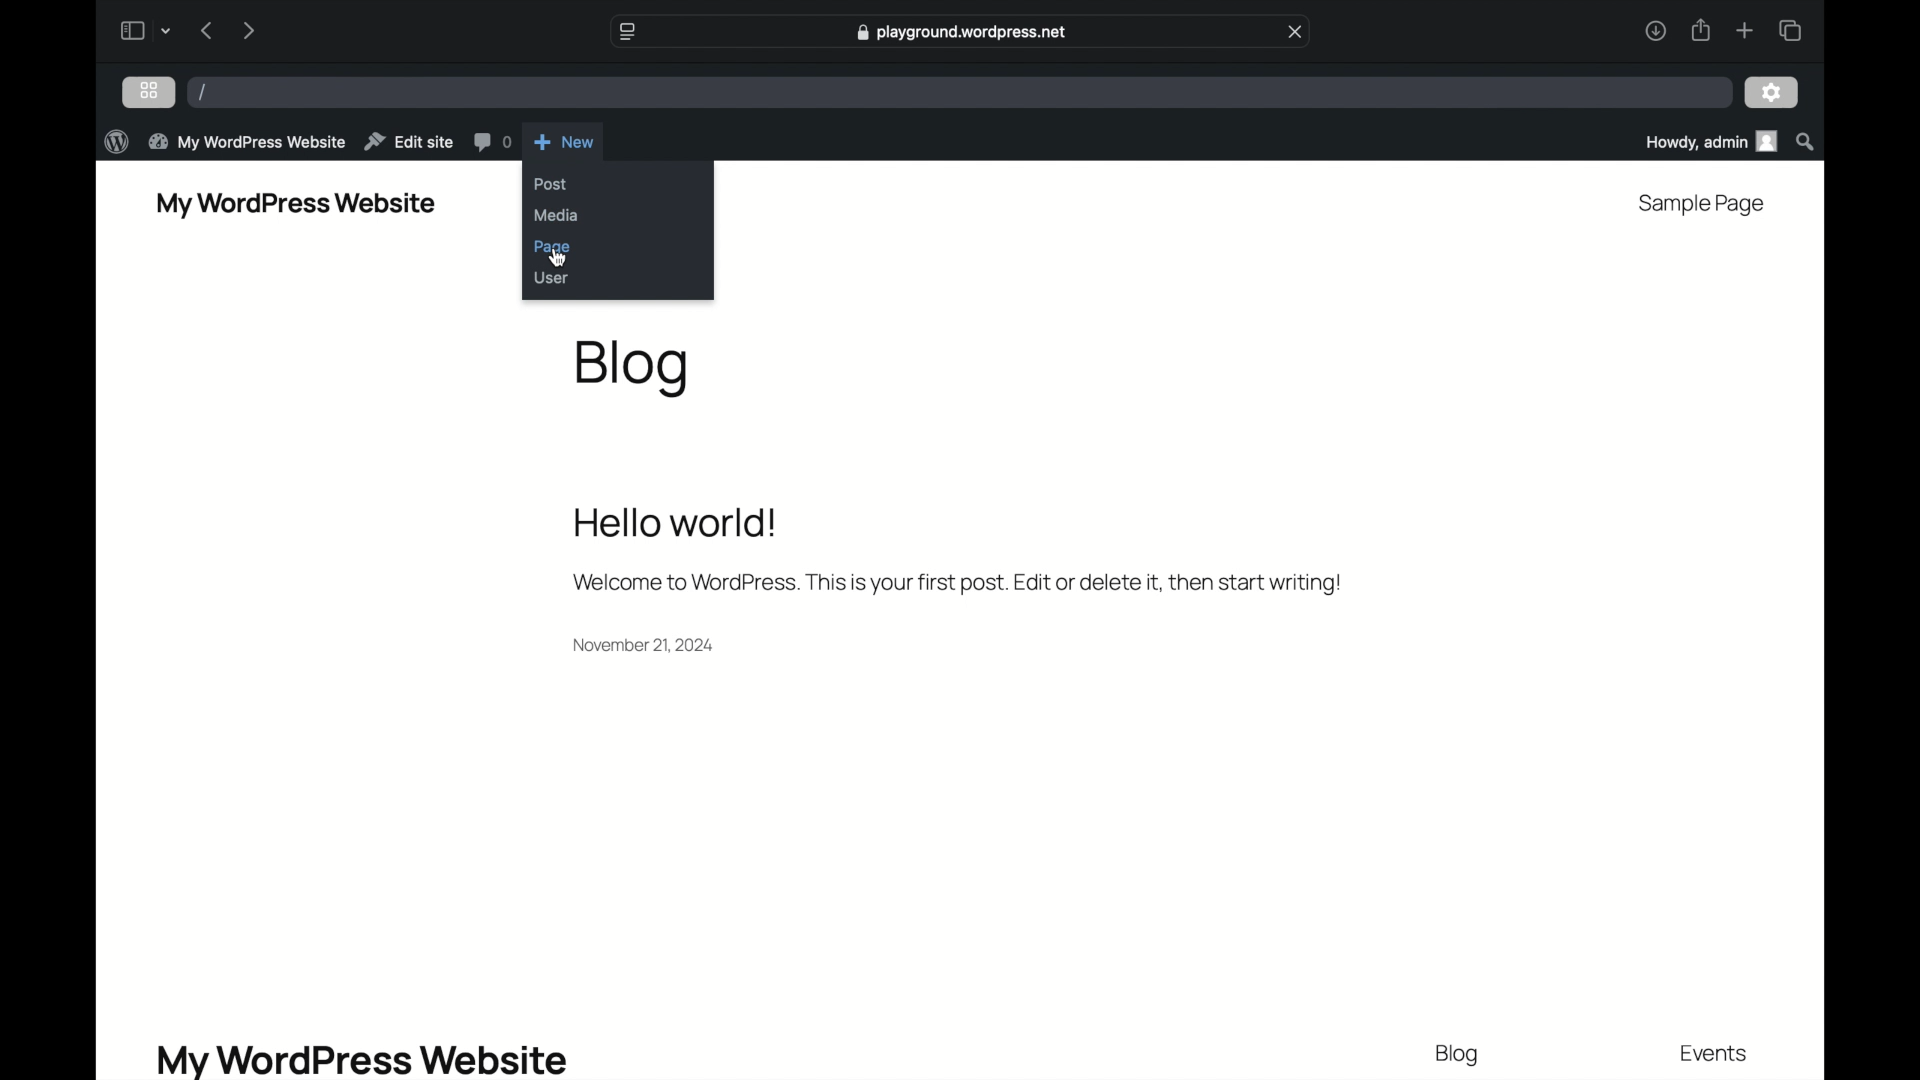 The width and height of the screenshot is (1920, 1080). I want to click on edit site, so click(409, 141).